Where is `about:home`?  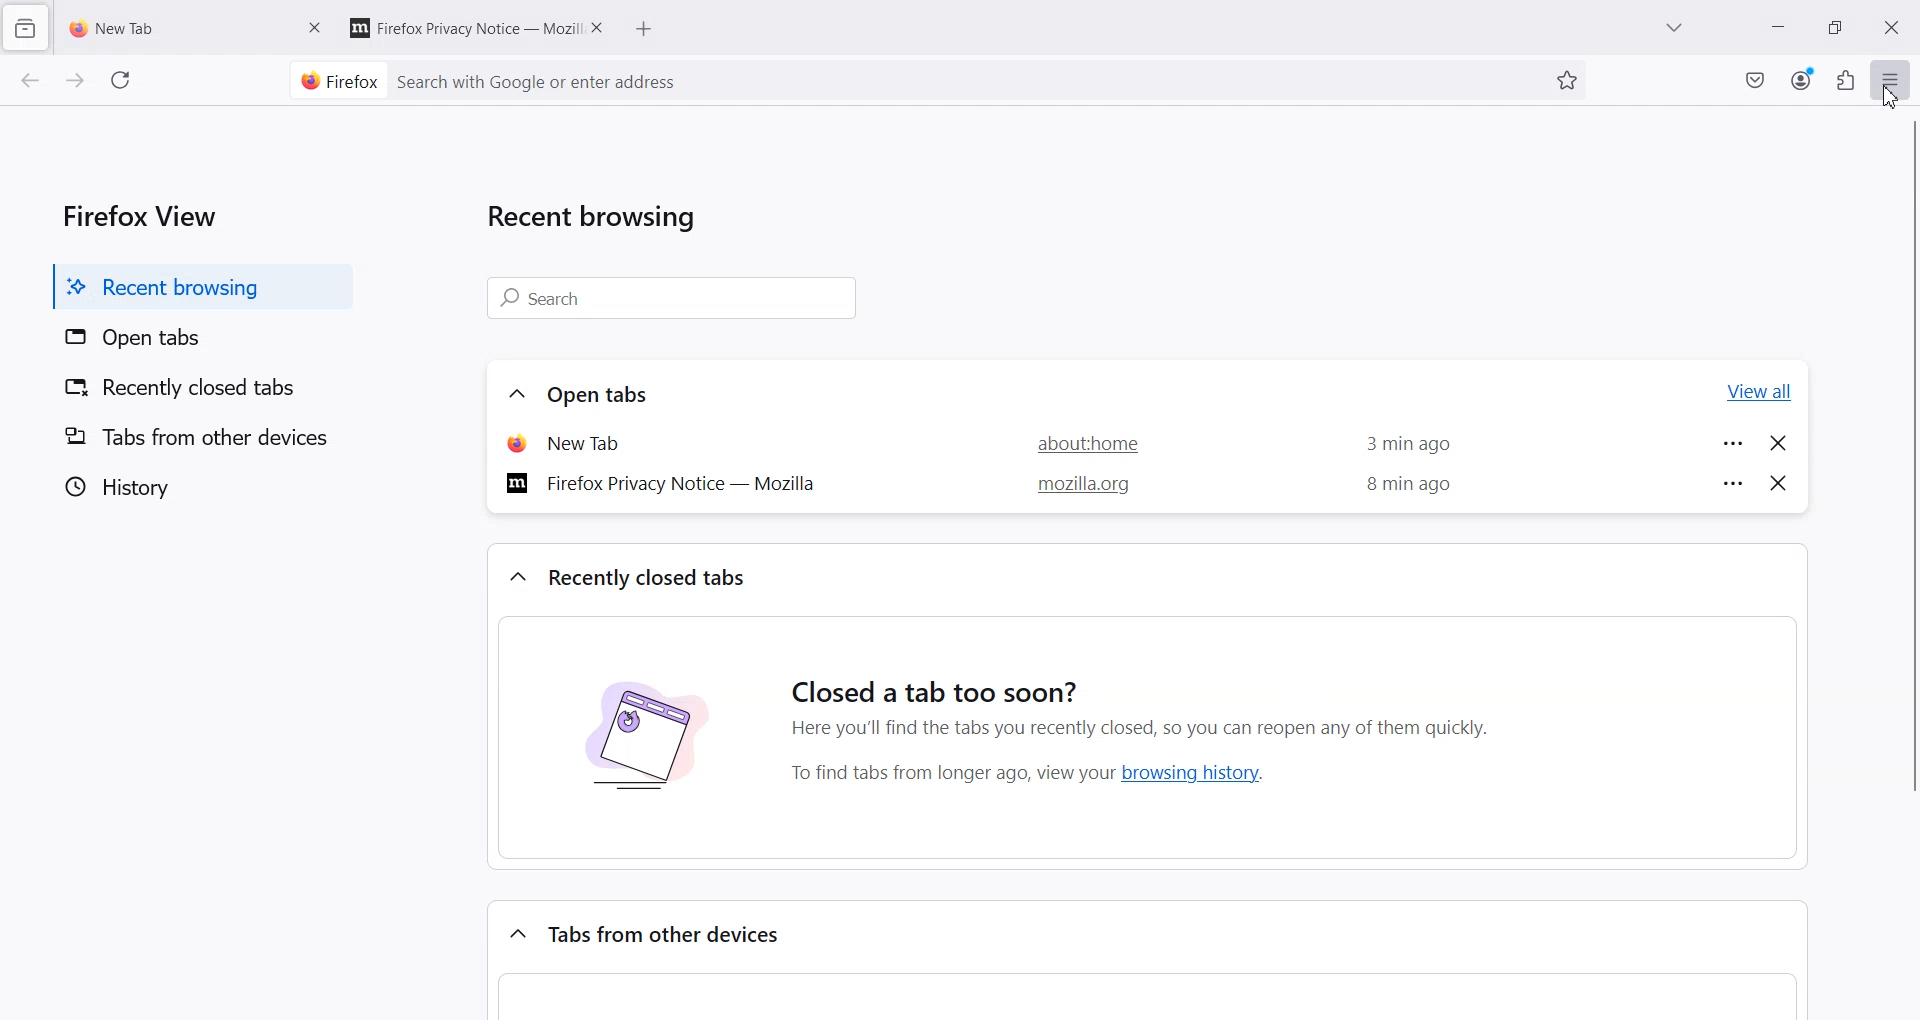 about:home is located at coordinates (1077, 442).